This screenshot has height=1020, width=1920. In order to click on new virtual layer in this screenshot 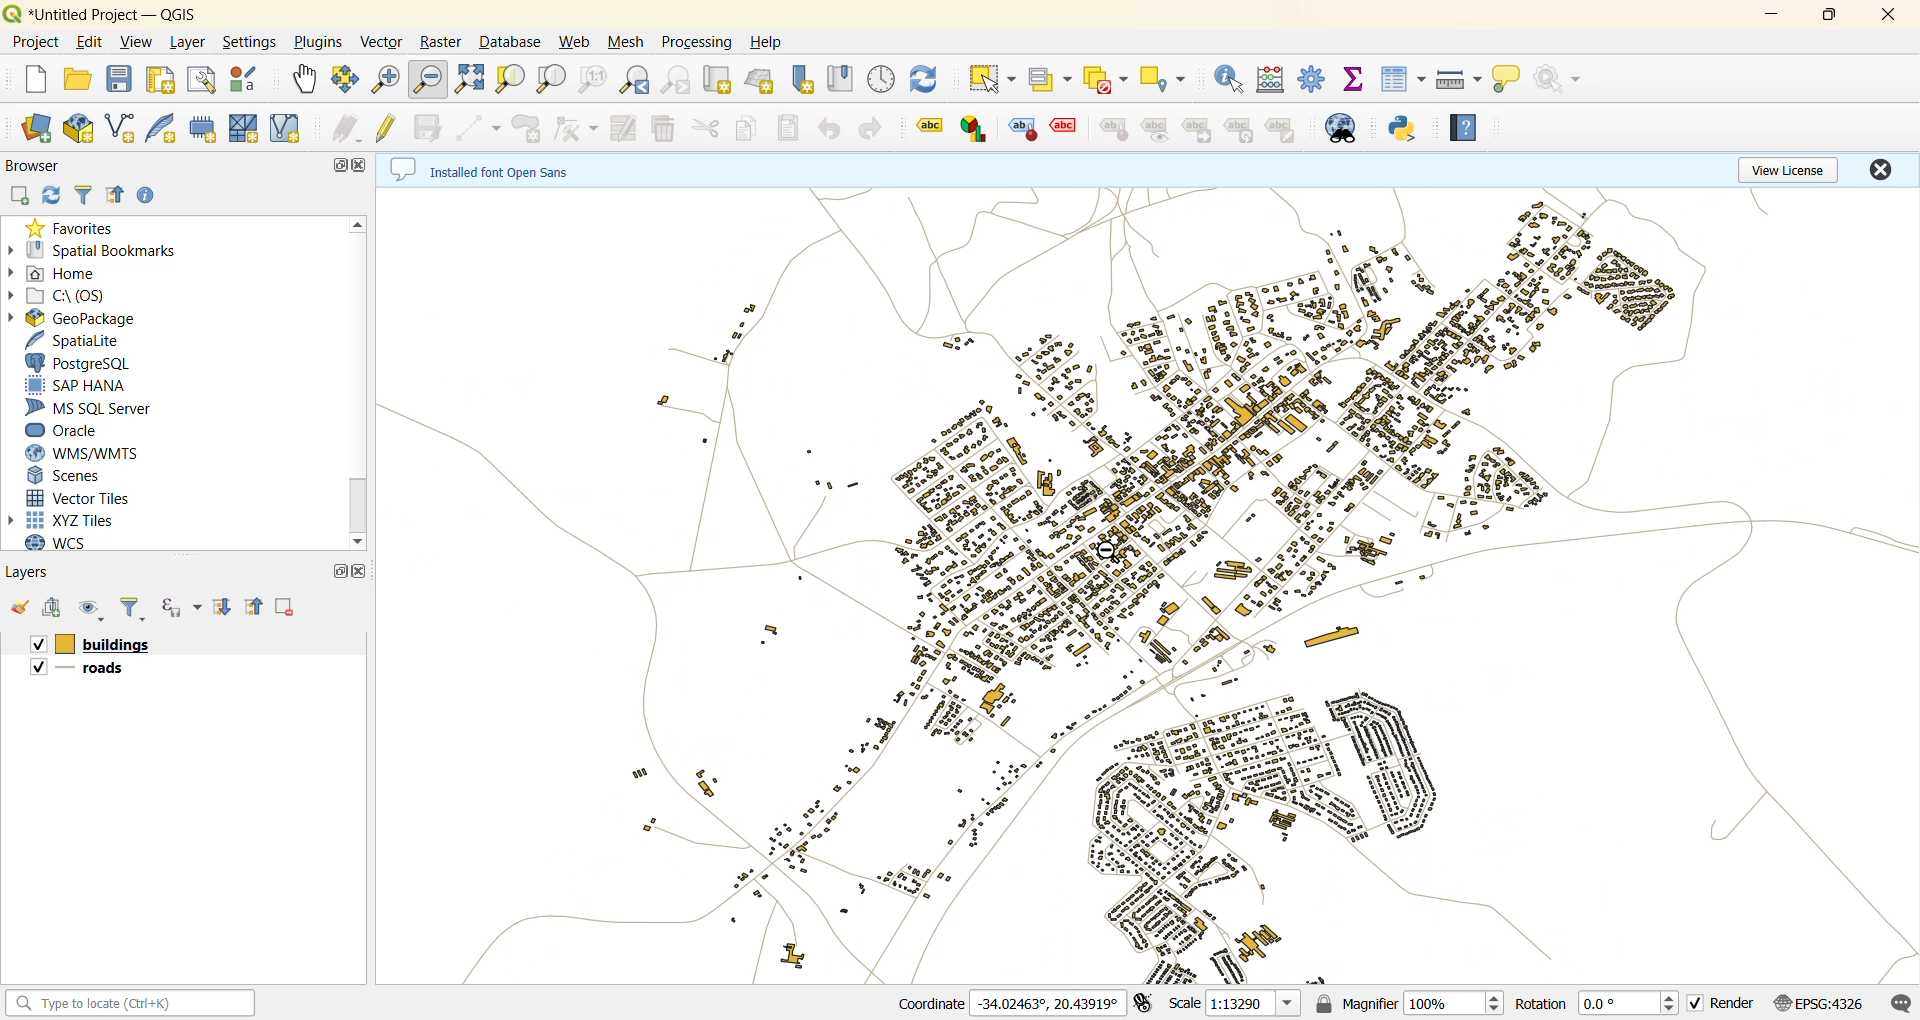, I will do `click(291, 130)`.